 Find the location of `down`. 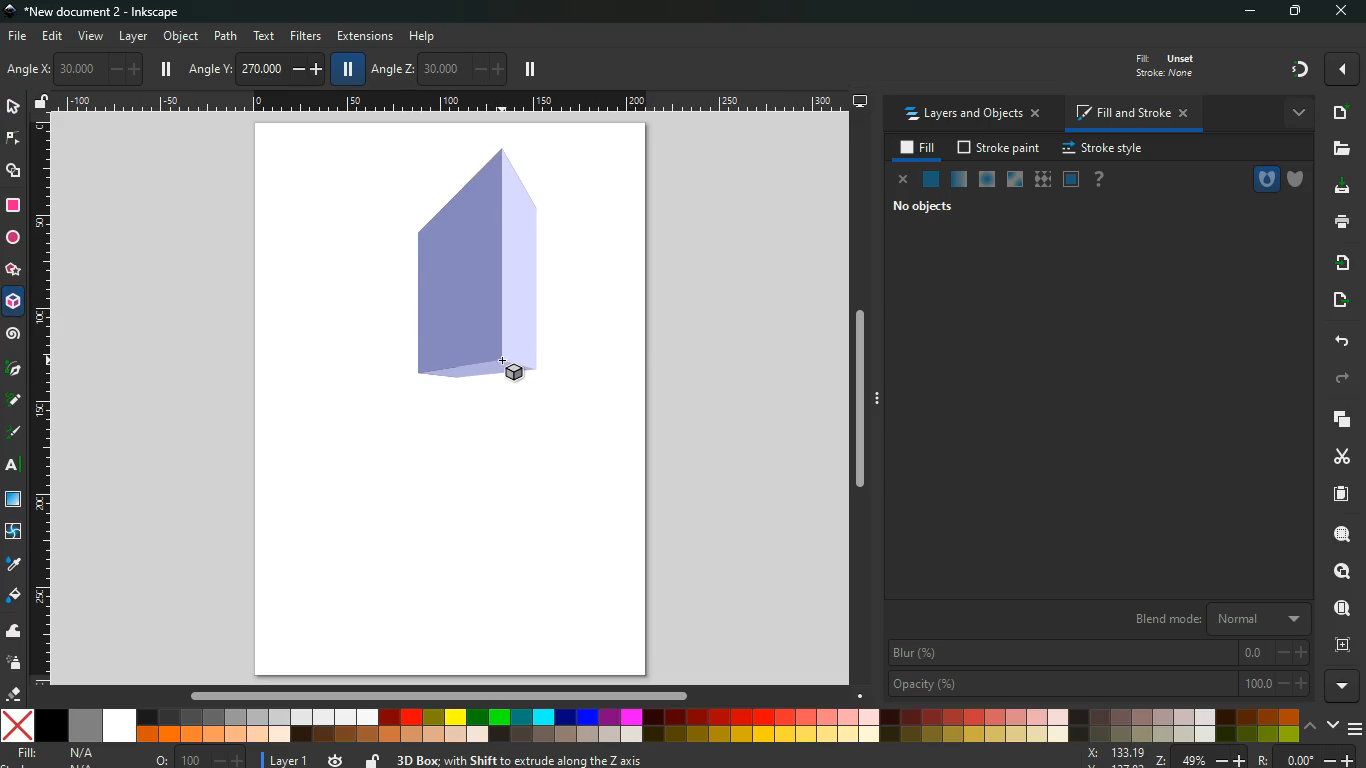

down is located at coordinates (1334, 726).